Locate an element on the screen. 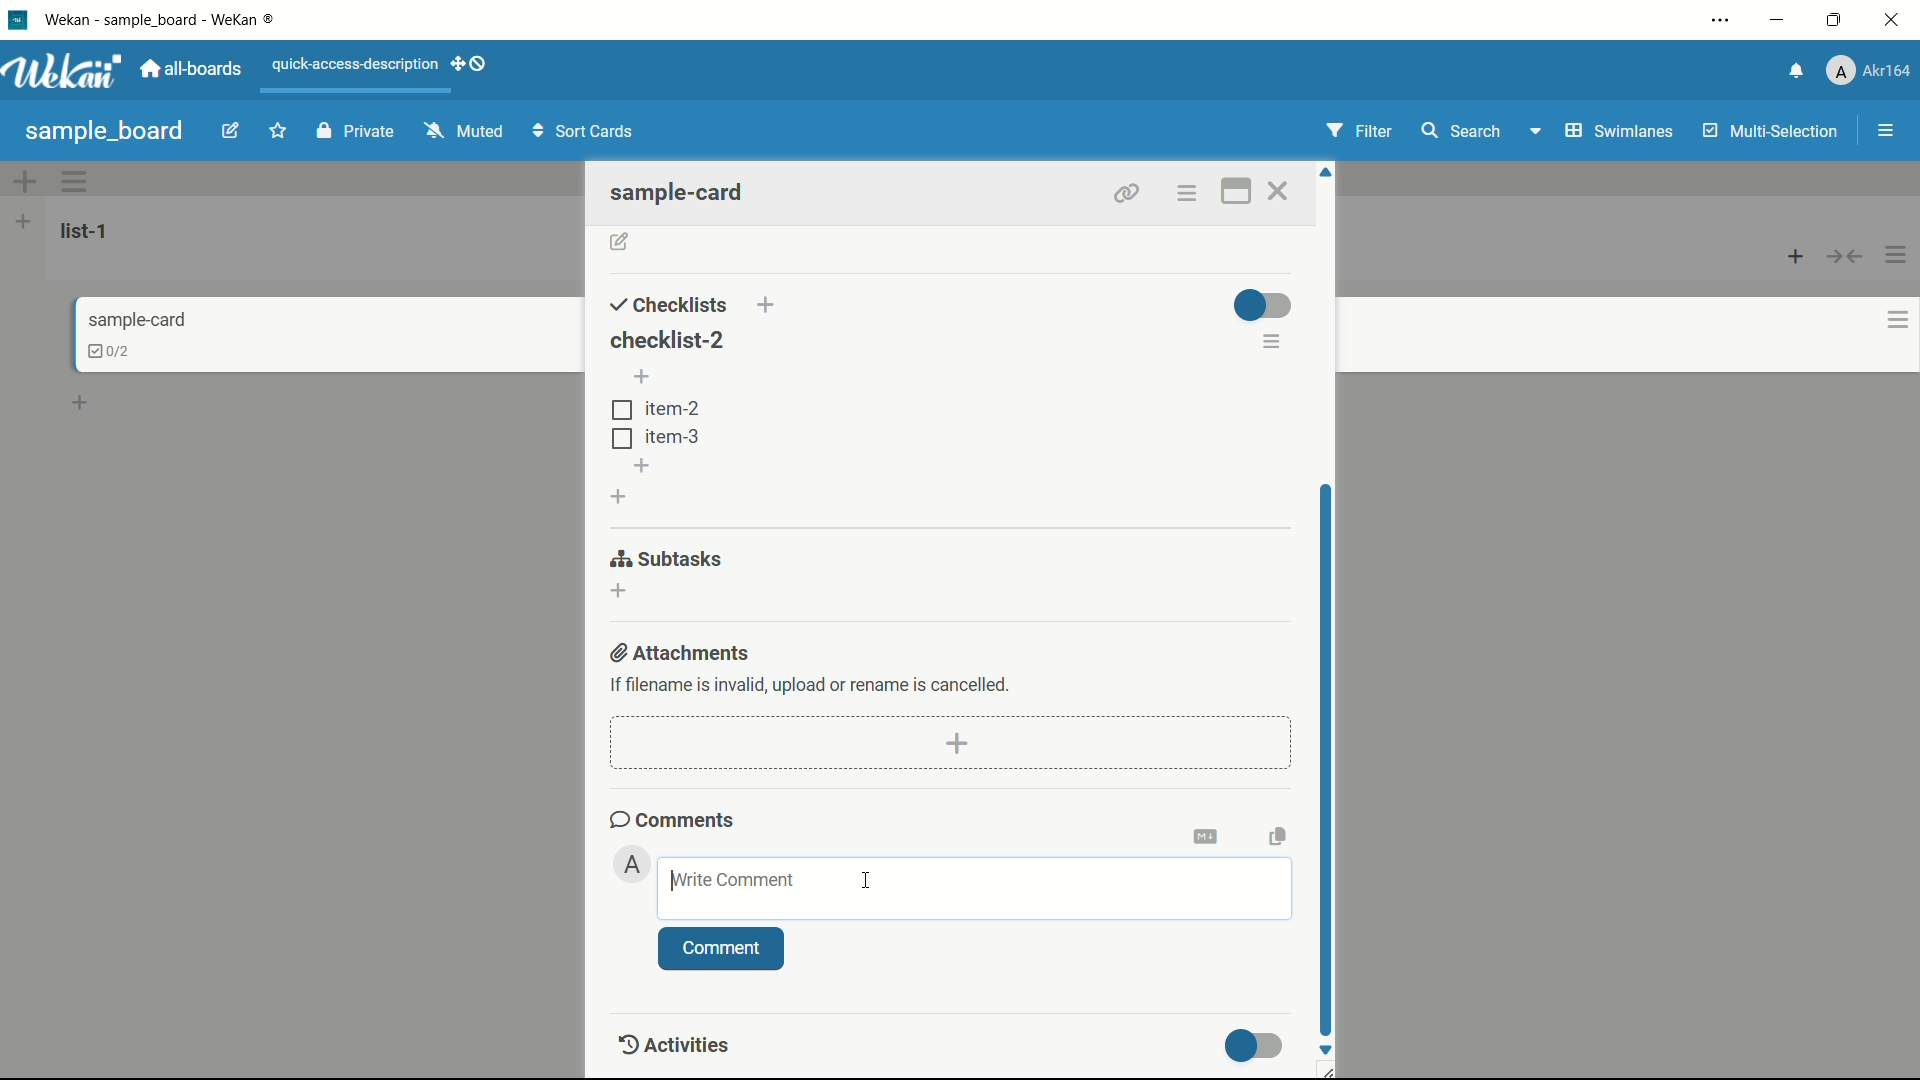 The height and width of the screenshot is (1080, 1920). cursor is located at coordinates (867, 880).